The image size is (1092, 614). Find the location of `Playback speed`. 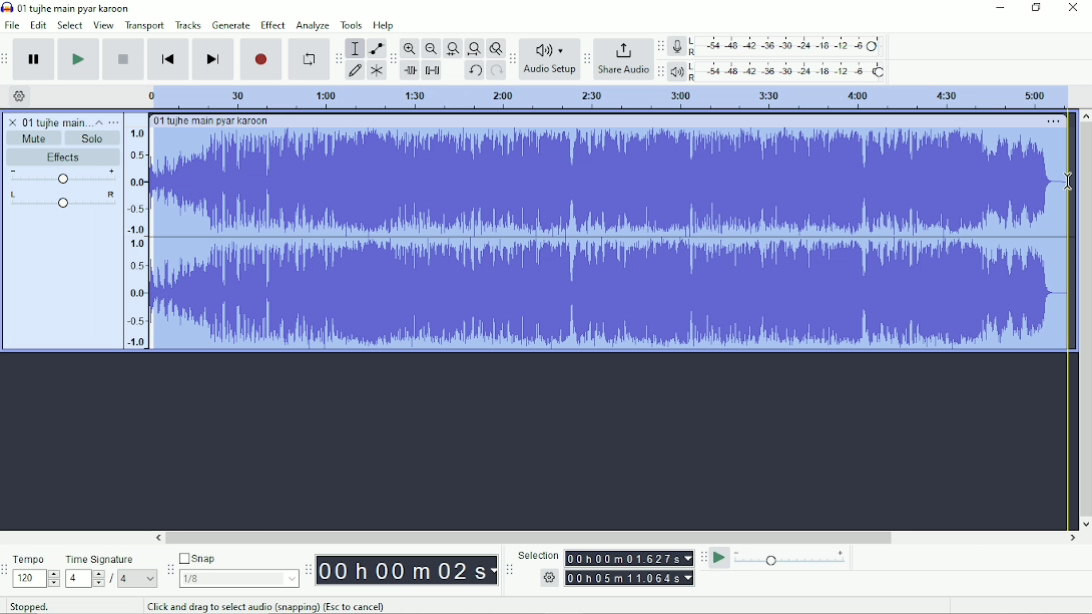

Playback speed is located at coordinates (792, 558).